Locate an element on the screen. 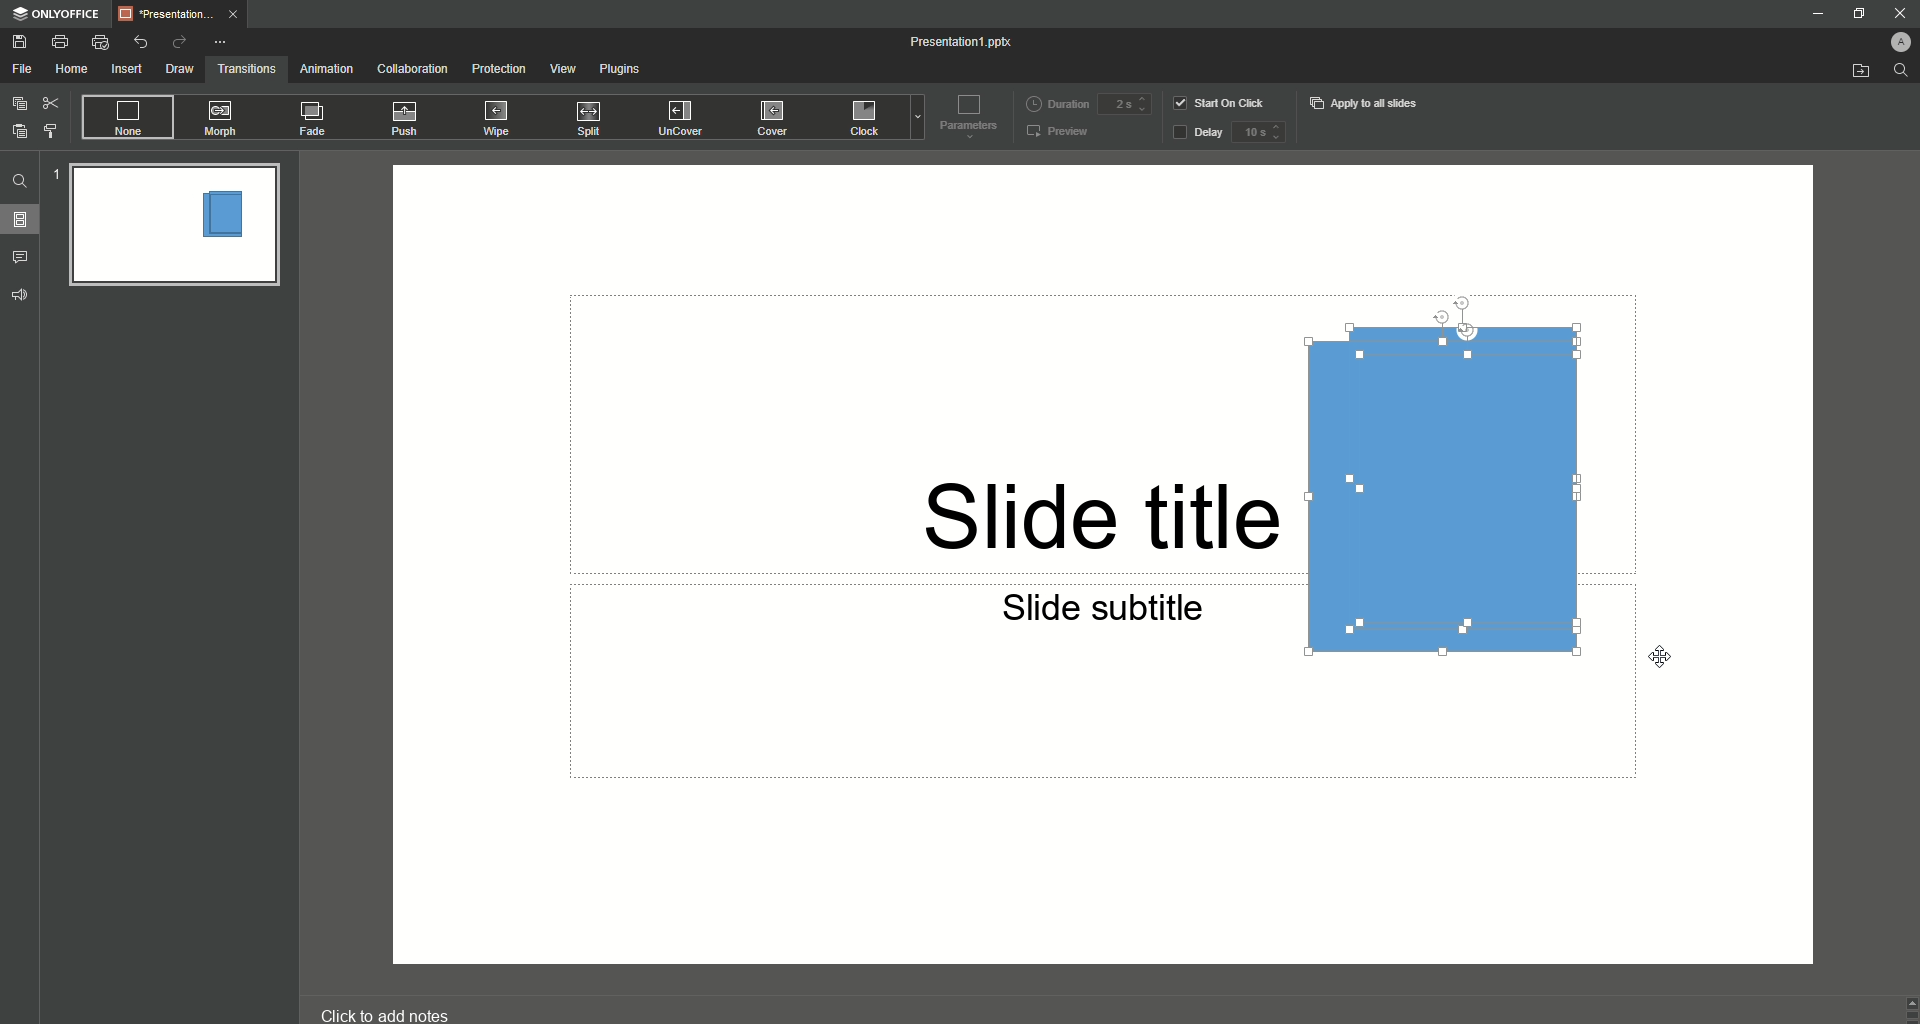  Copy is located at coordinates (19, 103).